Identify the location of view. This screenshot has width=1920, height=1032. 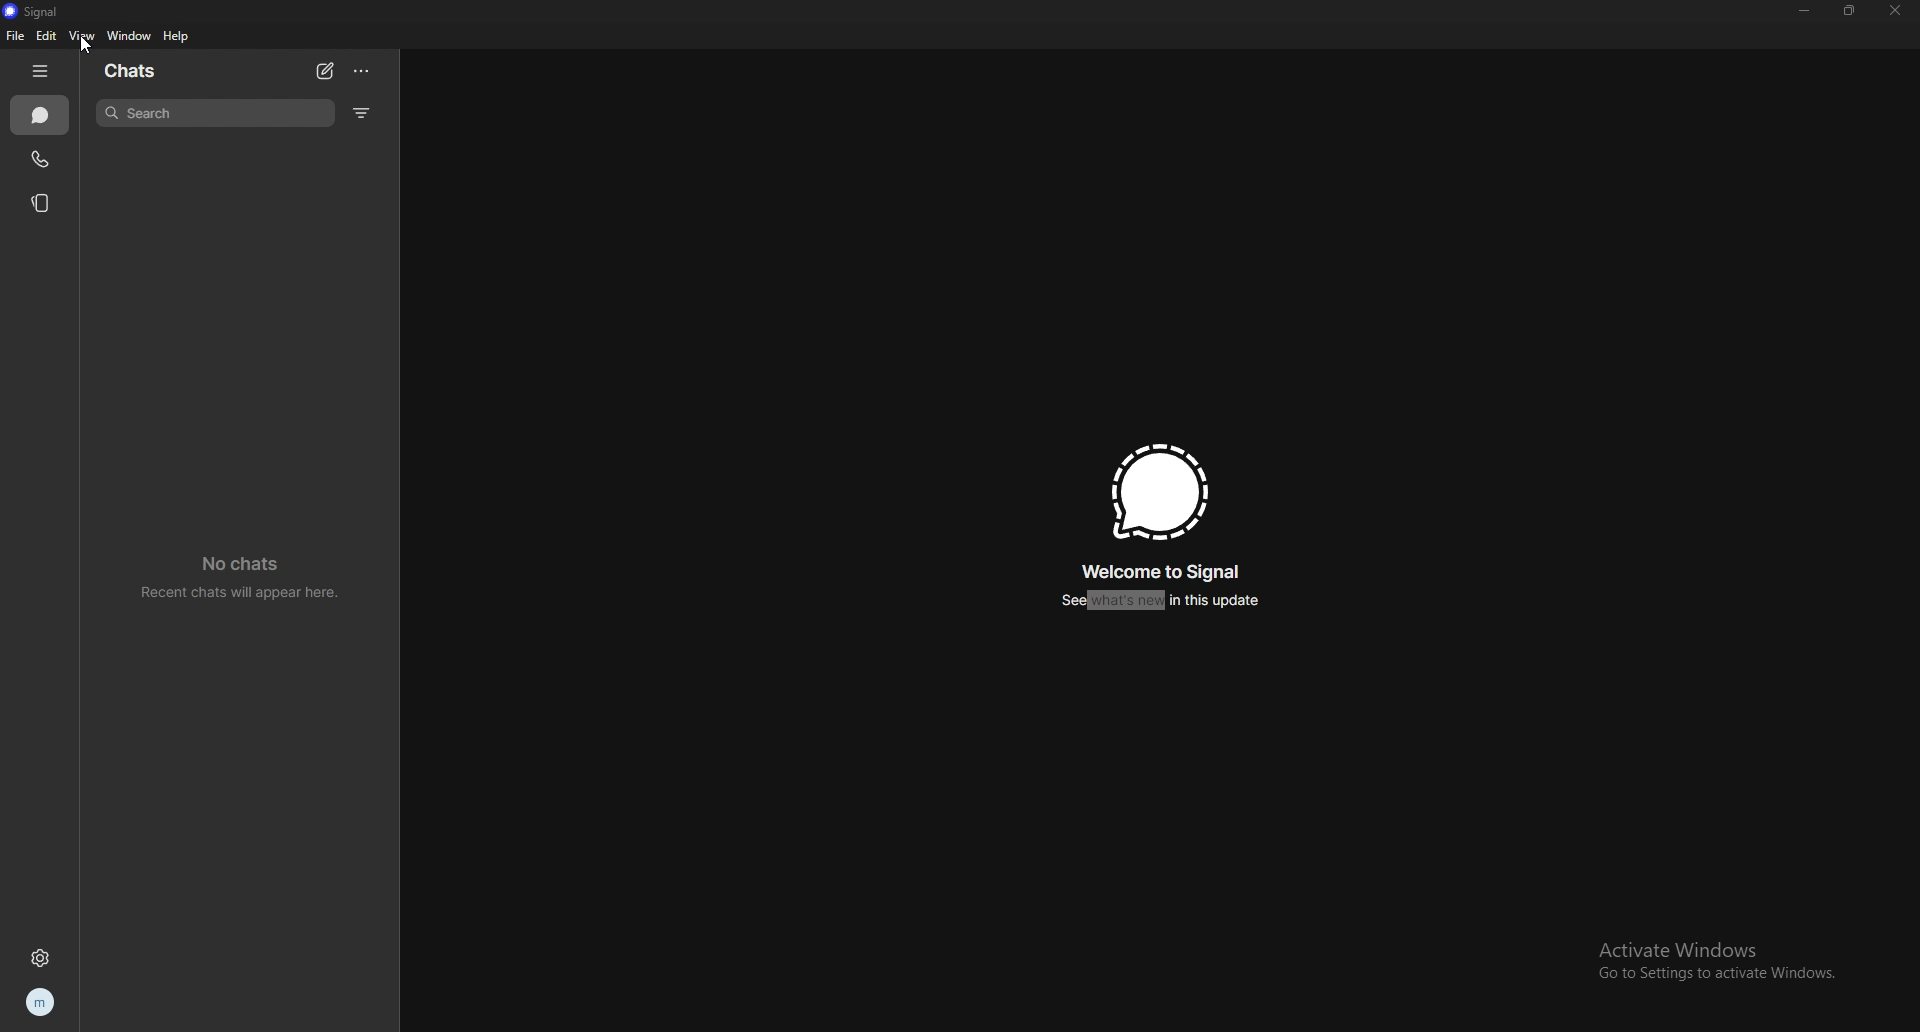
(81, 37).